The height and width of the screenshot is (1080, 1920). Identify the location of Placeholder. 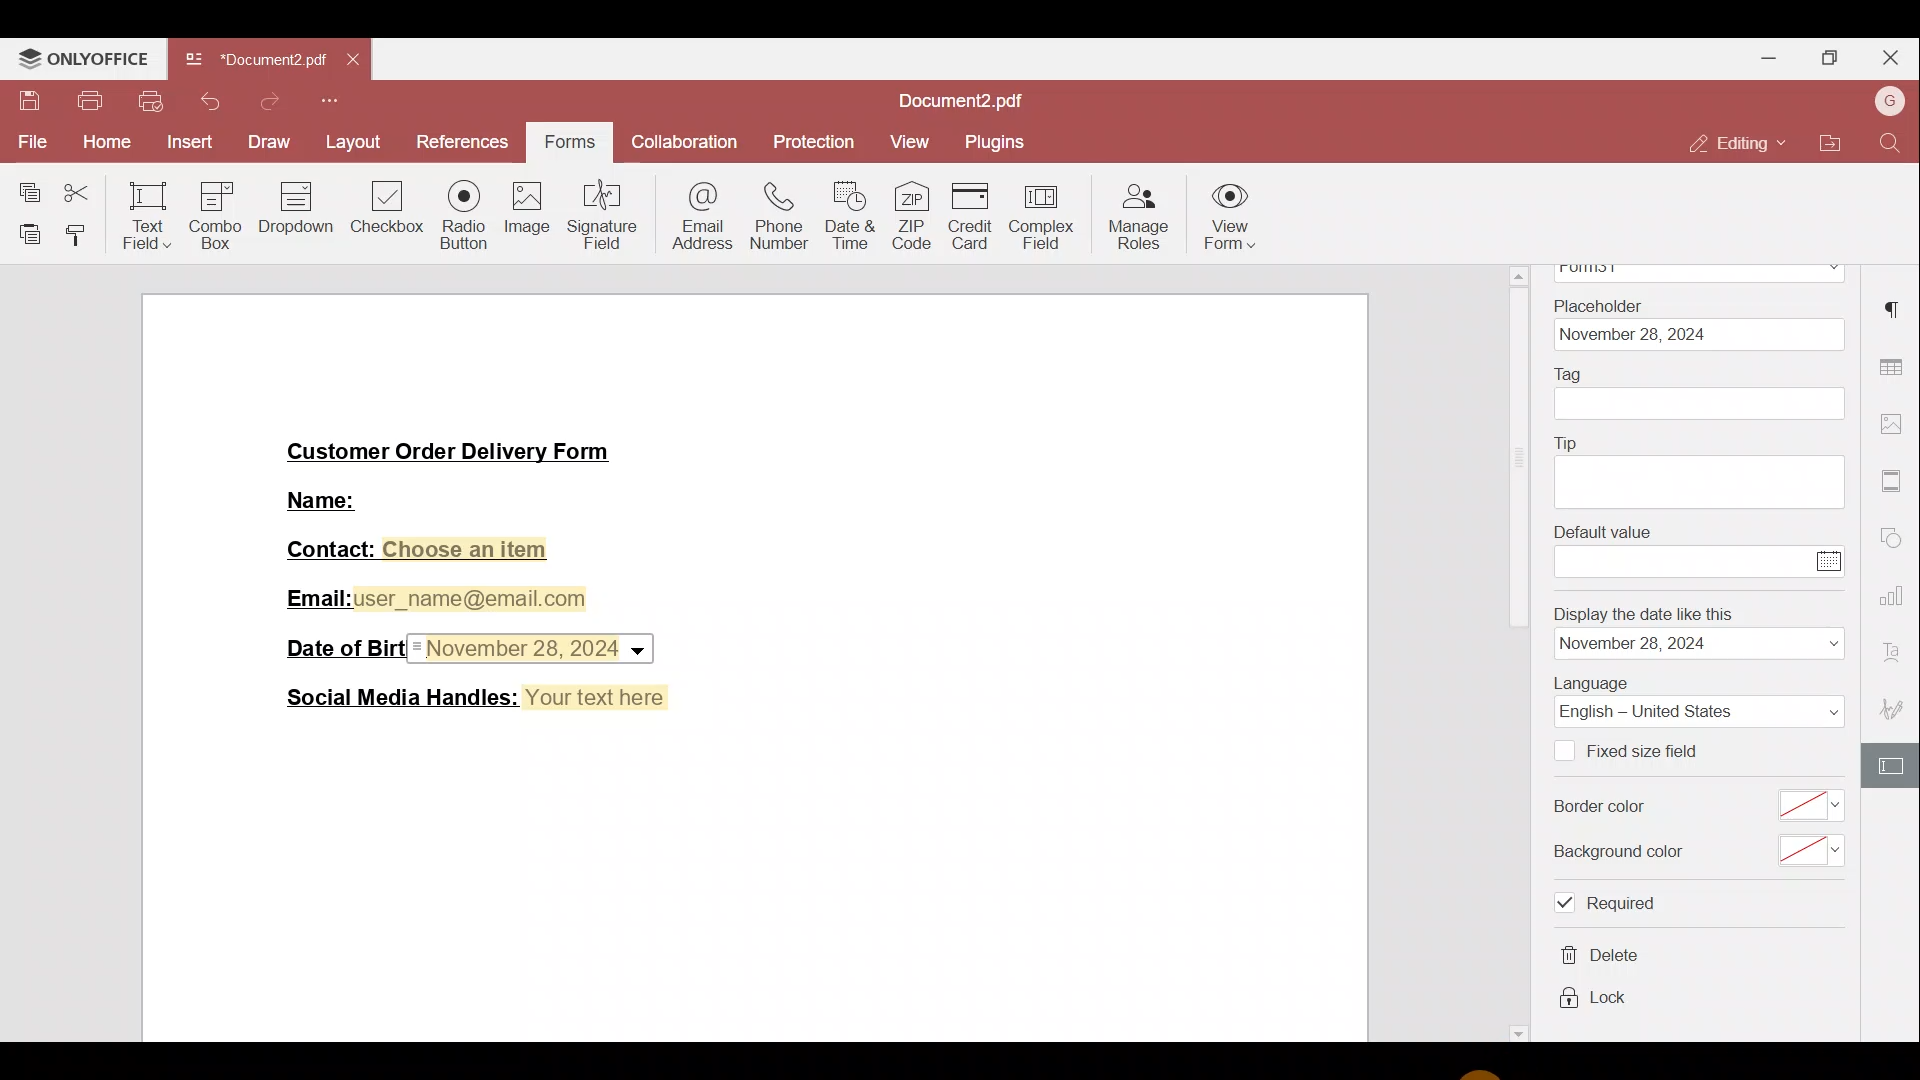
(1604, 304).